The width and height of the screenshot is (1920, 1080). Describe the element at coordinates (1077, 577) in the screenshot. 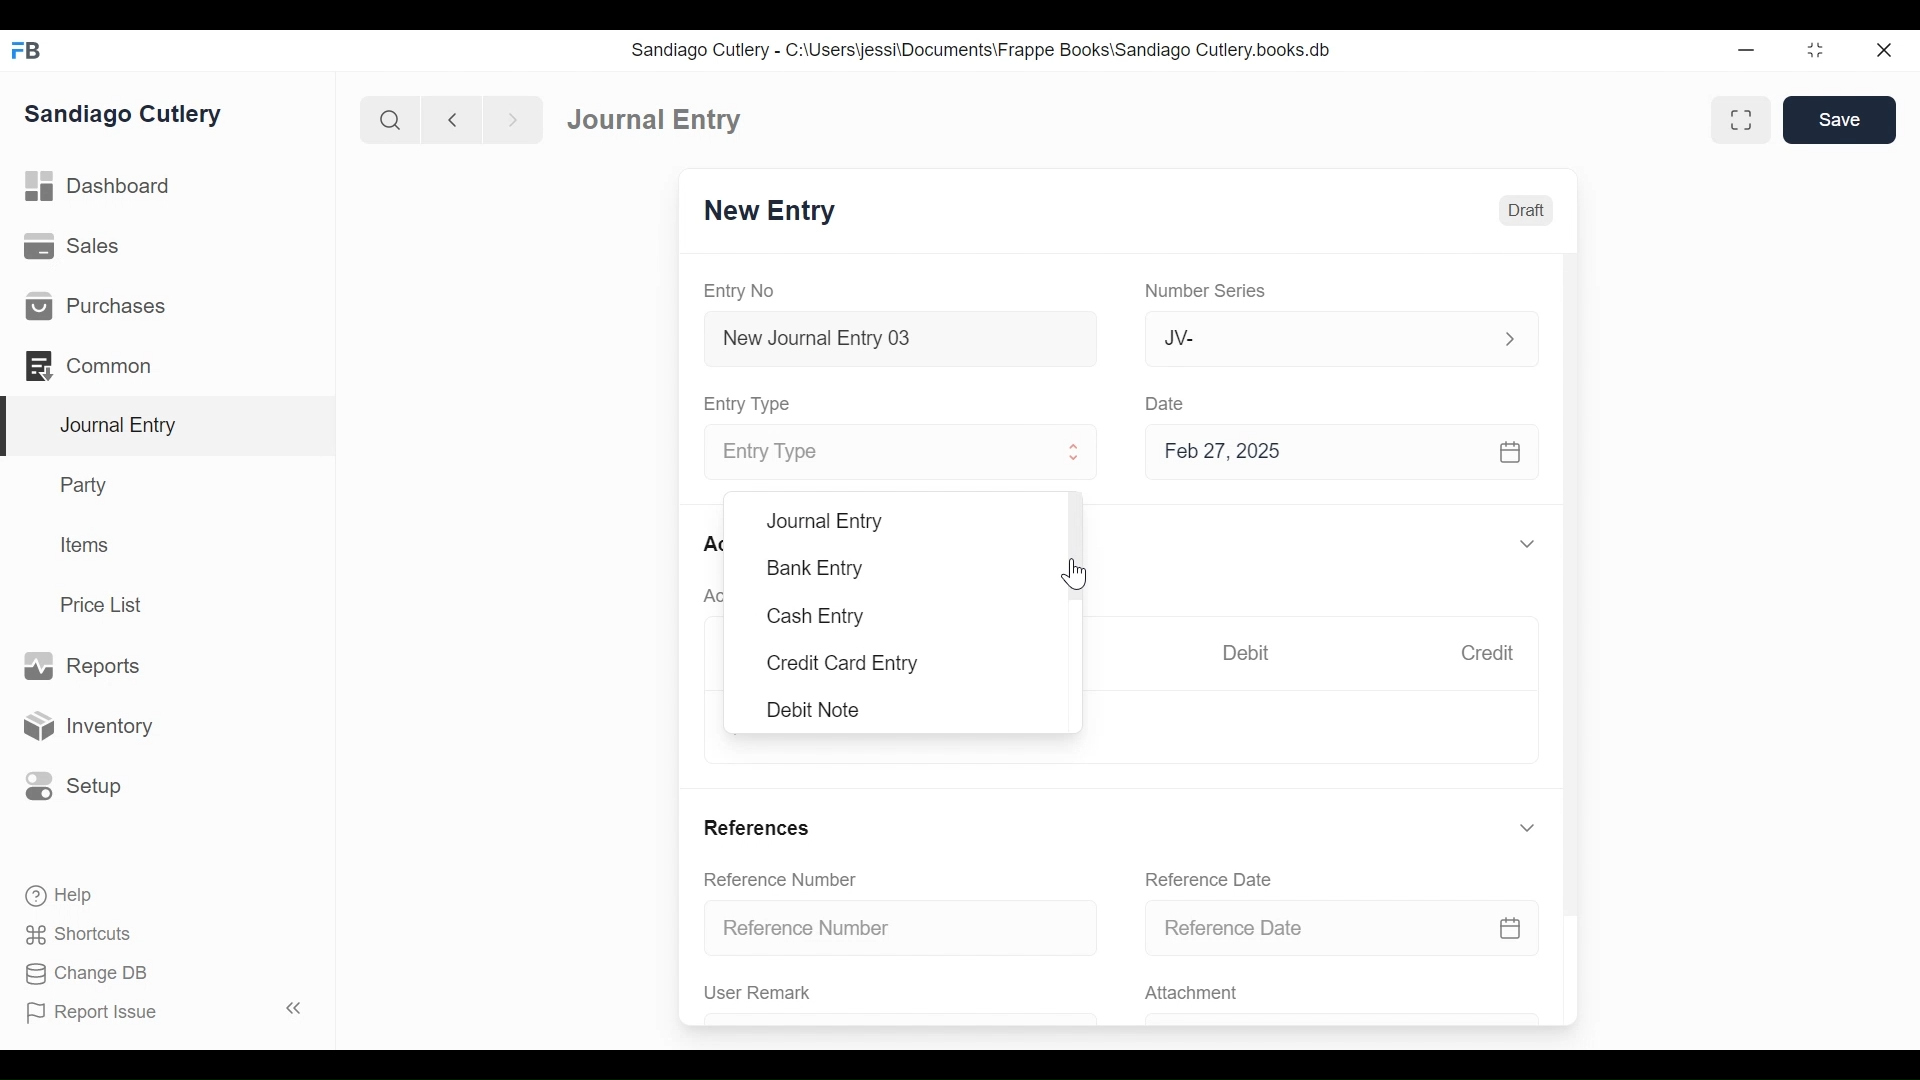

I see `Cursor` at that location.